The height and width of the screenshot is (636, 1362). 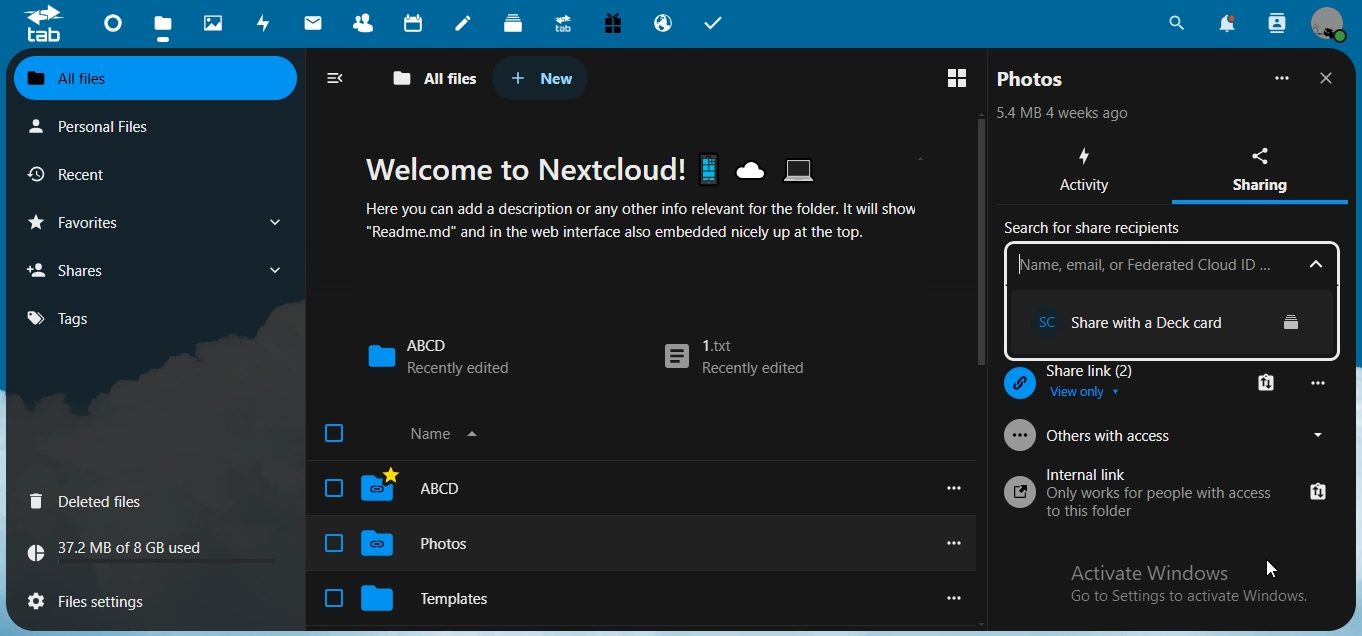 I want to click on tags, so click(x=70, y=318).